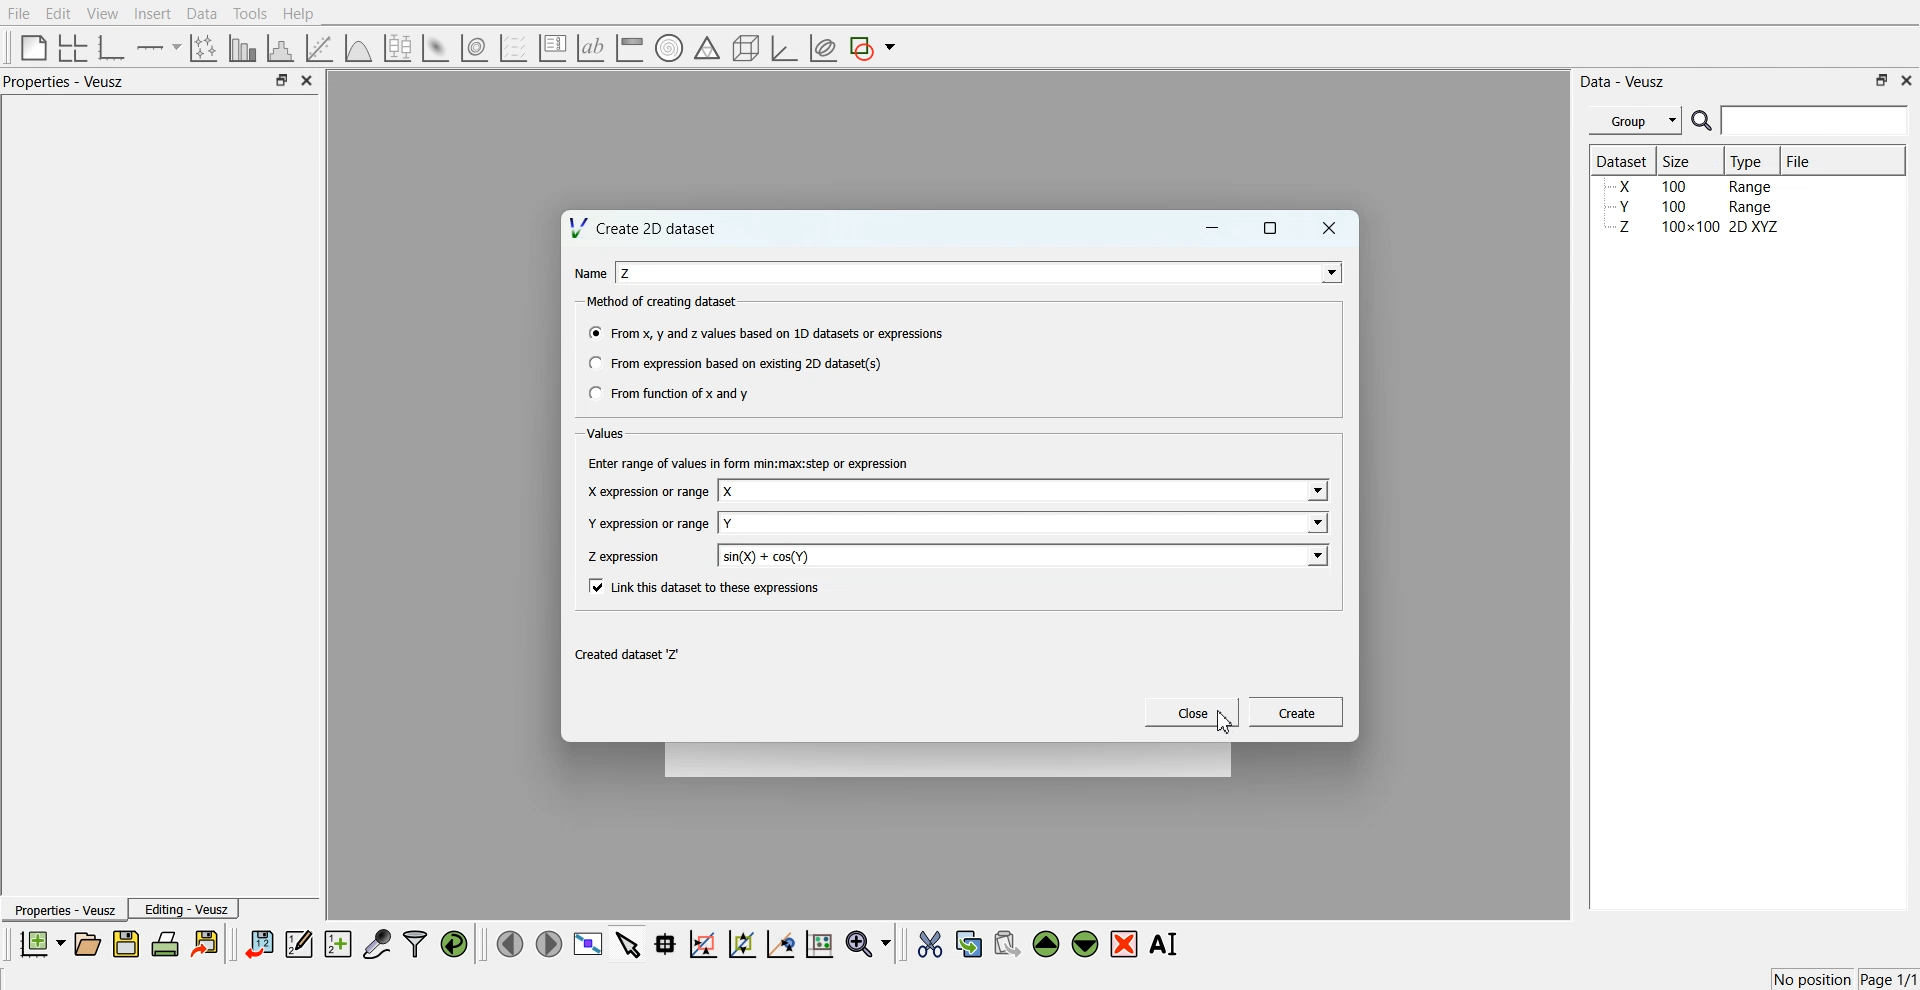 The image size is (1920, 990). Describe the element at coordinates (34, 47) in the screenshot. I see `Blank page` at that location.